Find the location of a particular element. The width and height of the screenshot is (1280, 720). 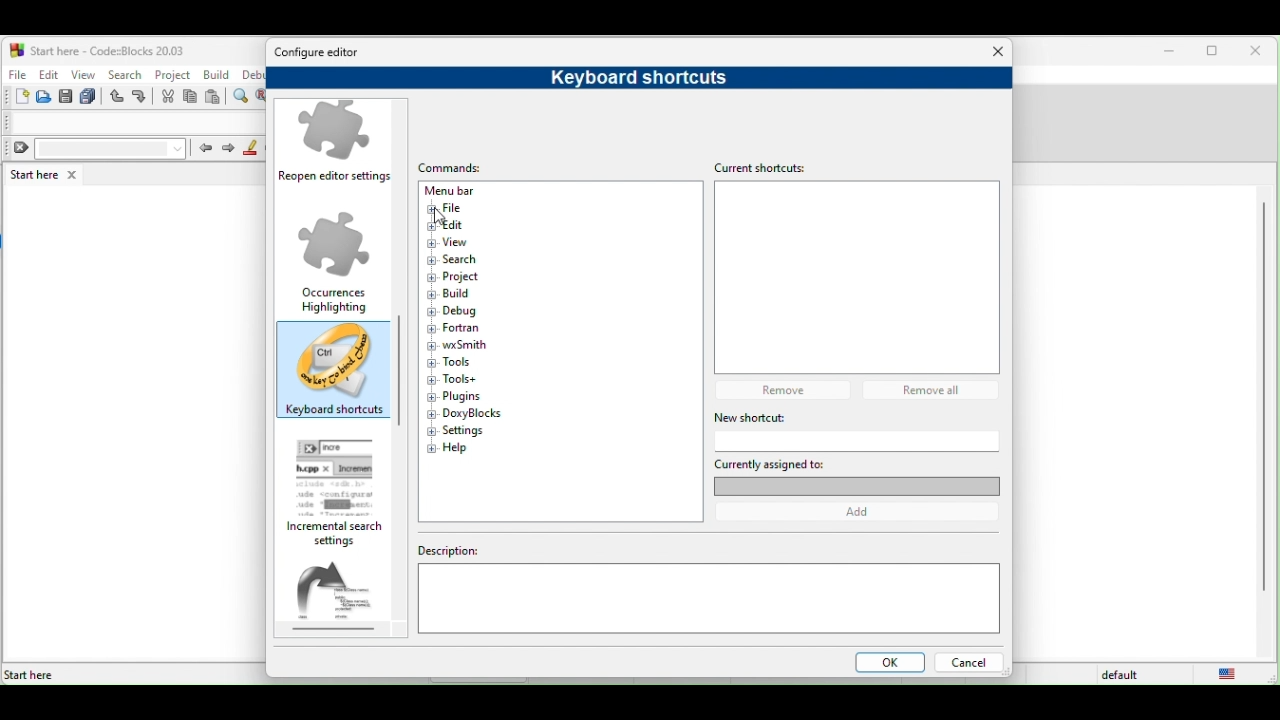

debug is located at coordinates (461, 312).